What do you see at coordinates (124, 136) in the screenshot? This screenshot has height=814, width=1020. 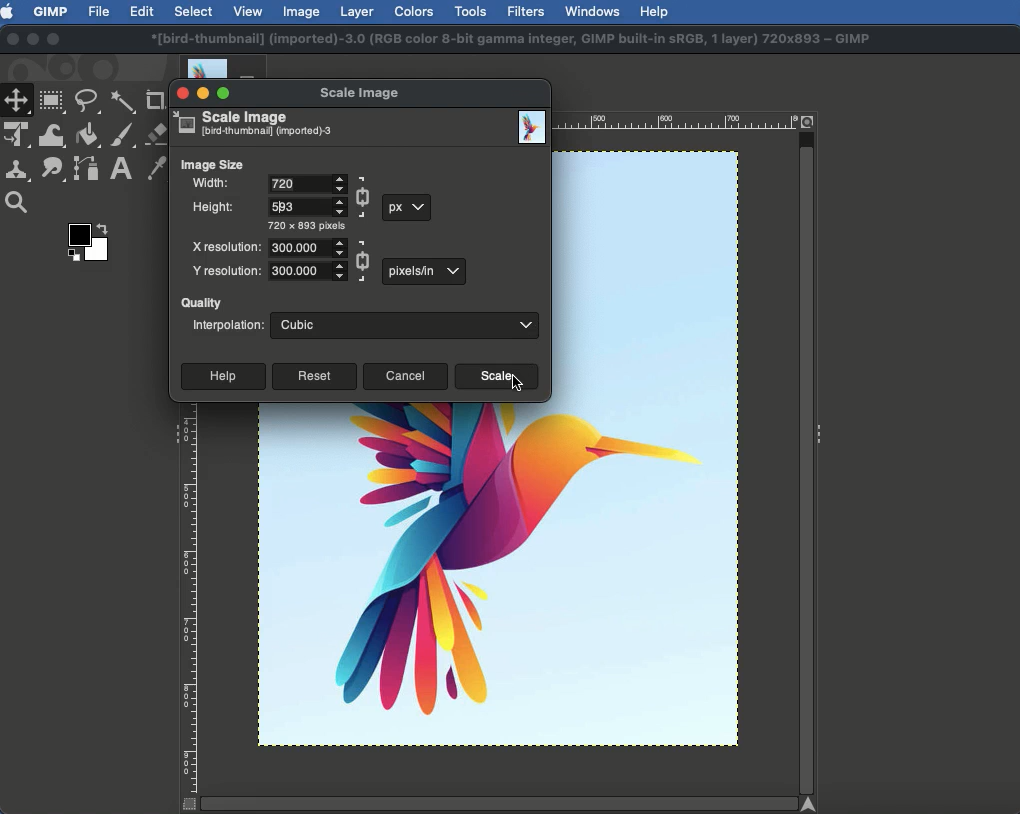 I see `Paint` at bounding box center [124, 136].